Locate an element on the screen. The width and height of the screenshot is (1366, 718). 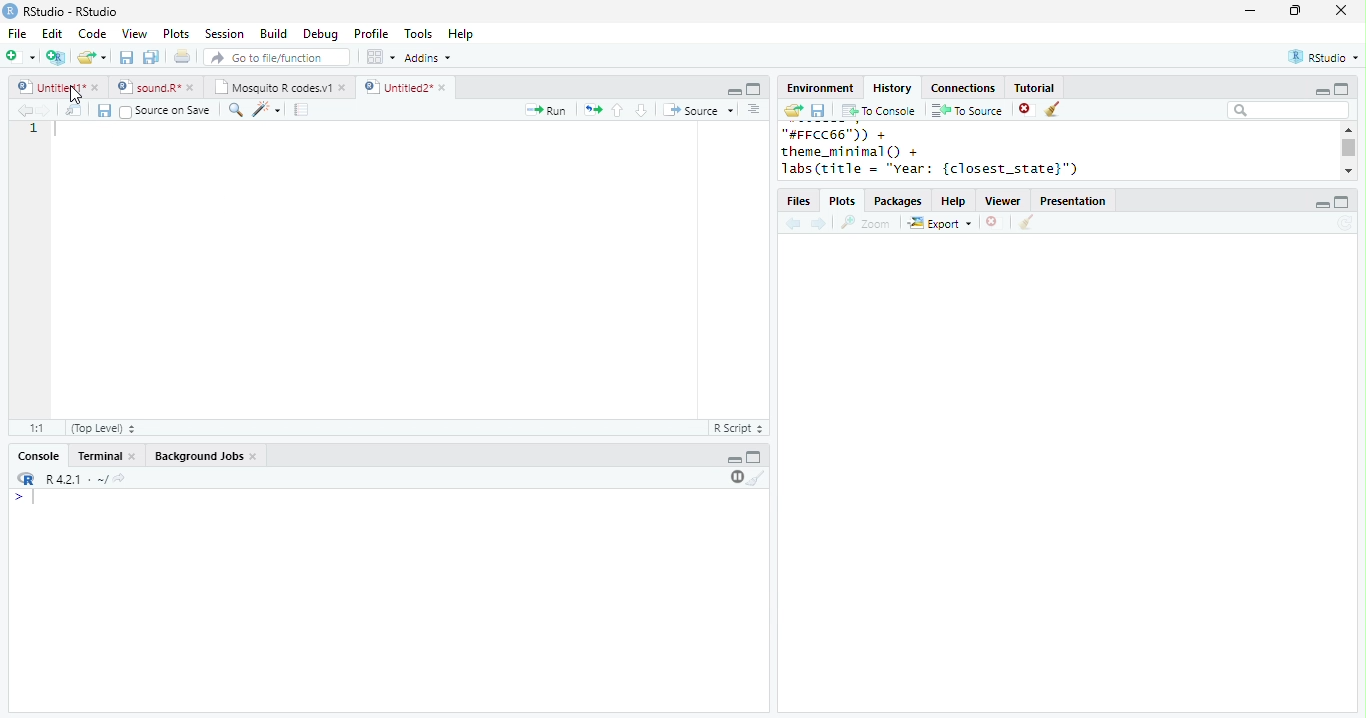
Mosquito R codes.v1 is located at coordinates (273, 87).